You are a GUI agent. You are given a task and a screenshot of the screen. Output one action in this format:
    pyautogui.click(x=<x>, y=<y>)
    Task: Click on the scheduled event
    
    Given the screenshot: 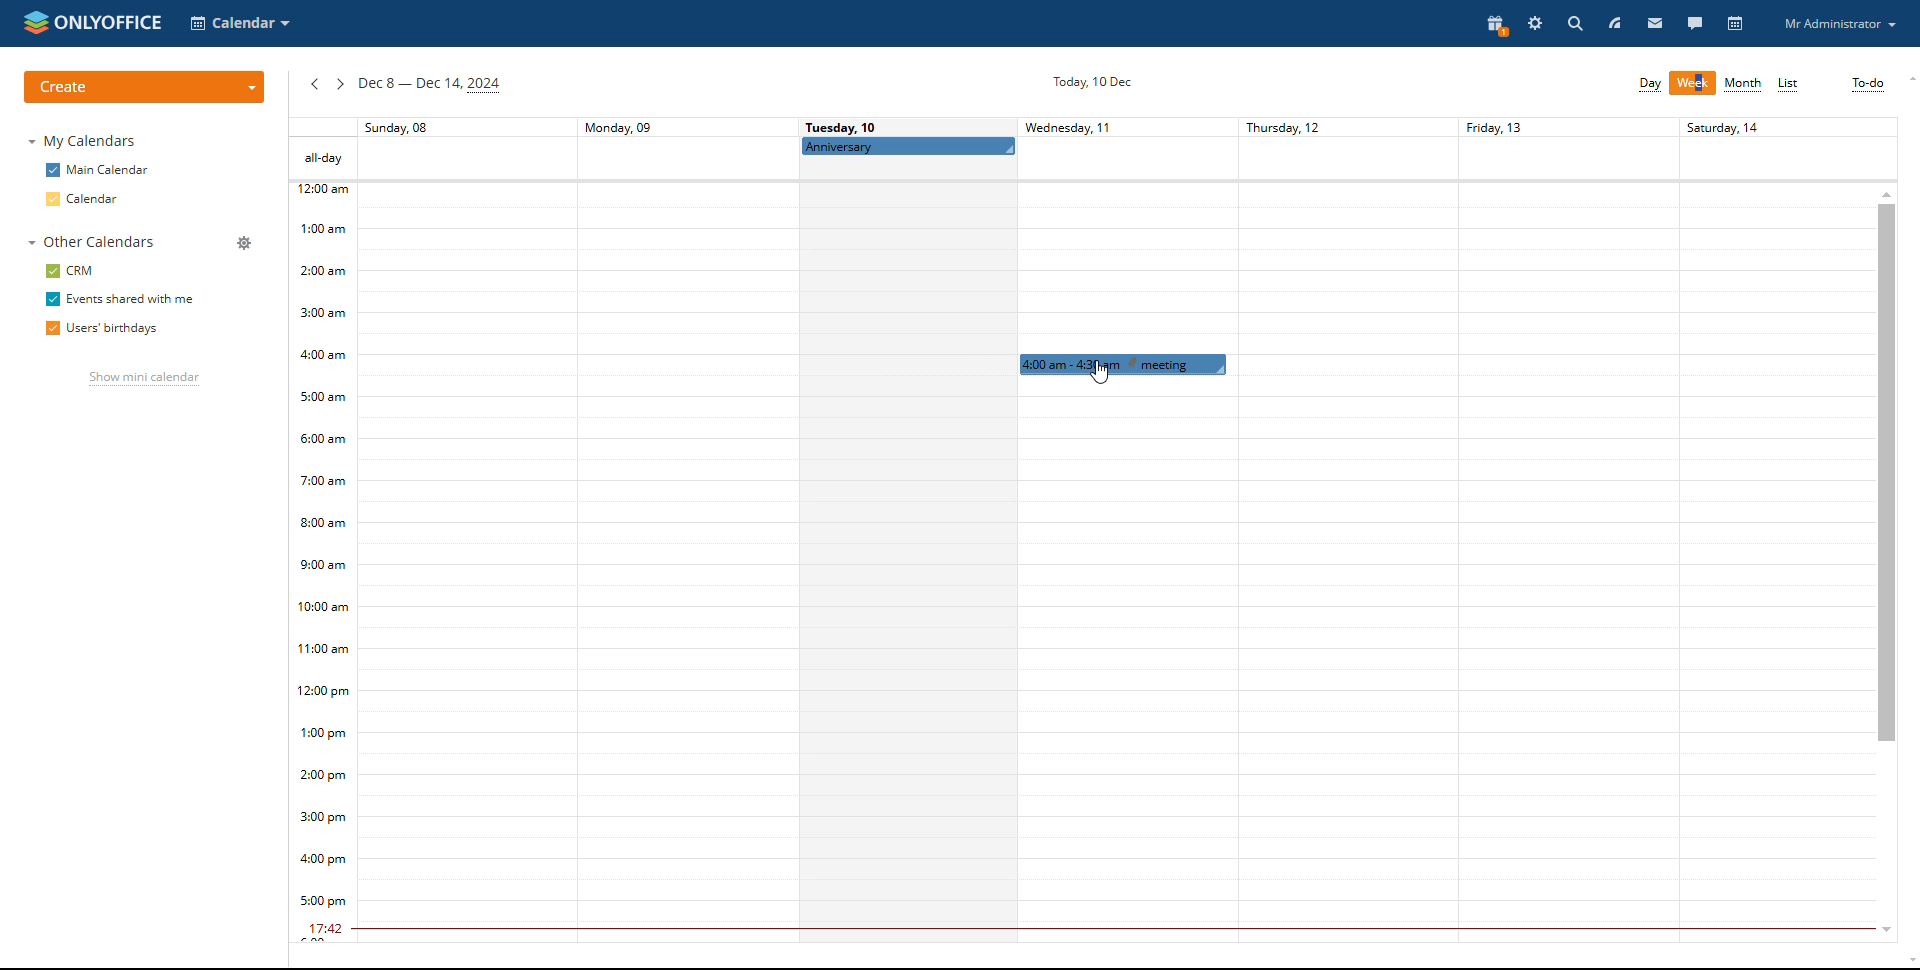 What is the action you would take?
    pyautogui.click(x=1120, y=364)
    